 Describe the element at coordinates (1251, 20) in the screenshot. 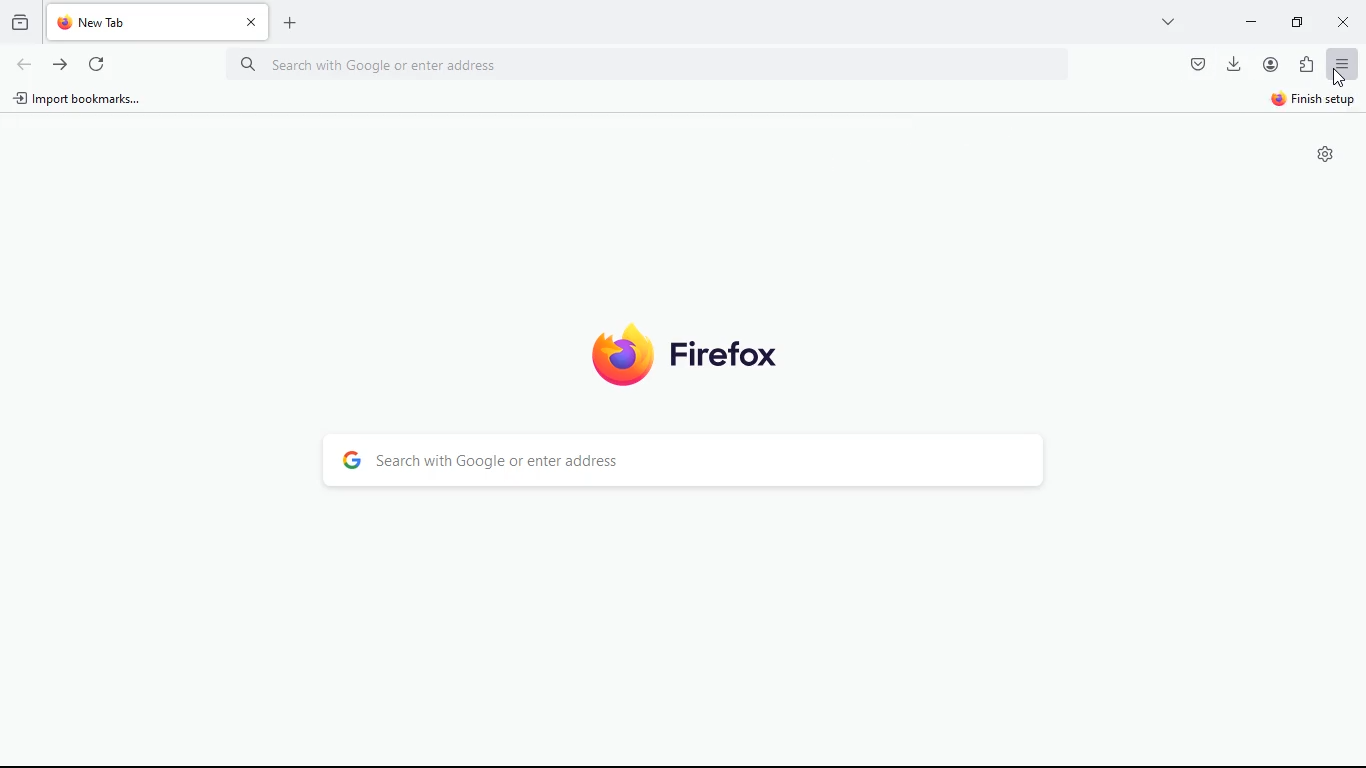

I see `minimize` at that location.